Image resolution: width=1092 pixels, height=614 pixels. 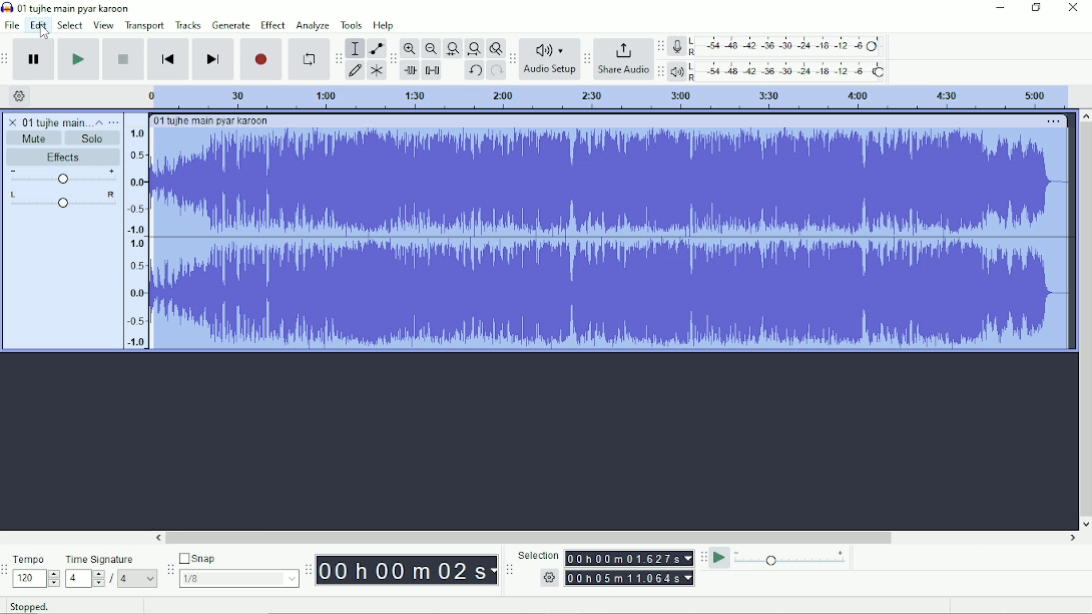 What do you see at coordinates (407, 571) in the screenshot?
I see `00 h 00 m 00.00s` at bounding box center [407, 571].